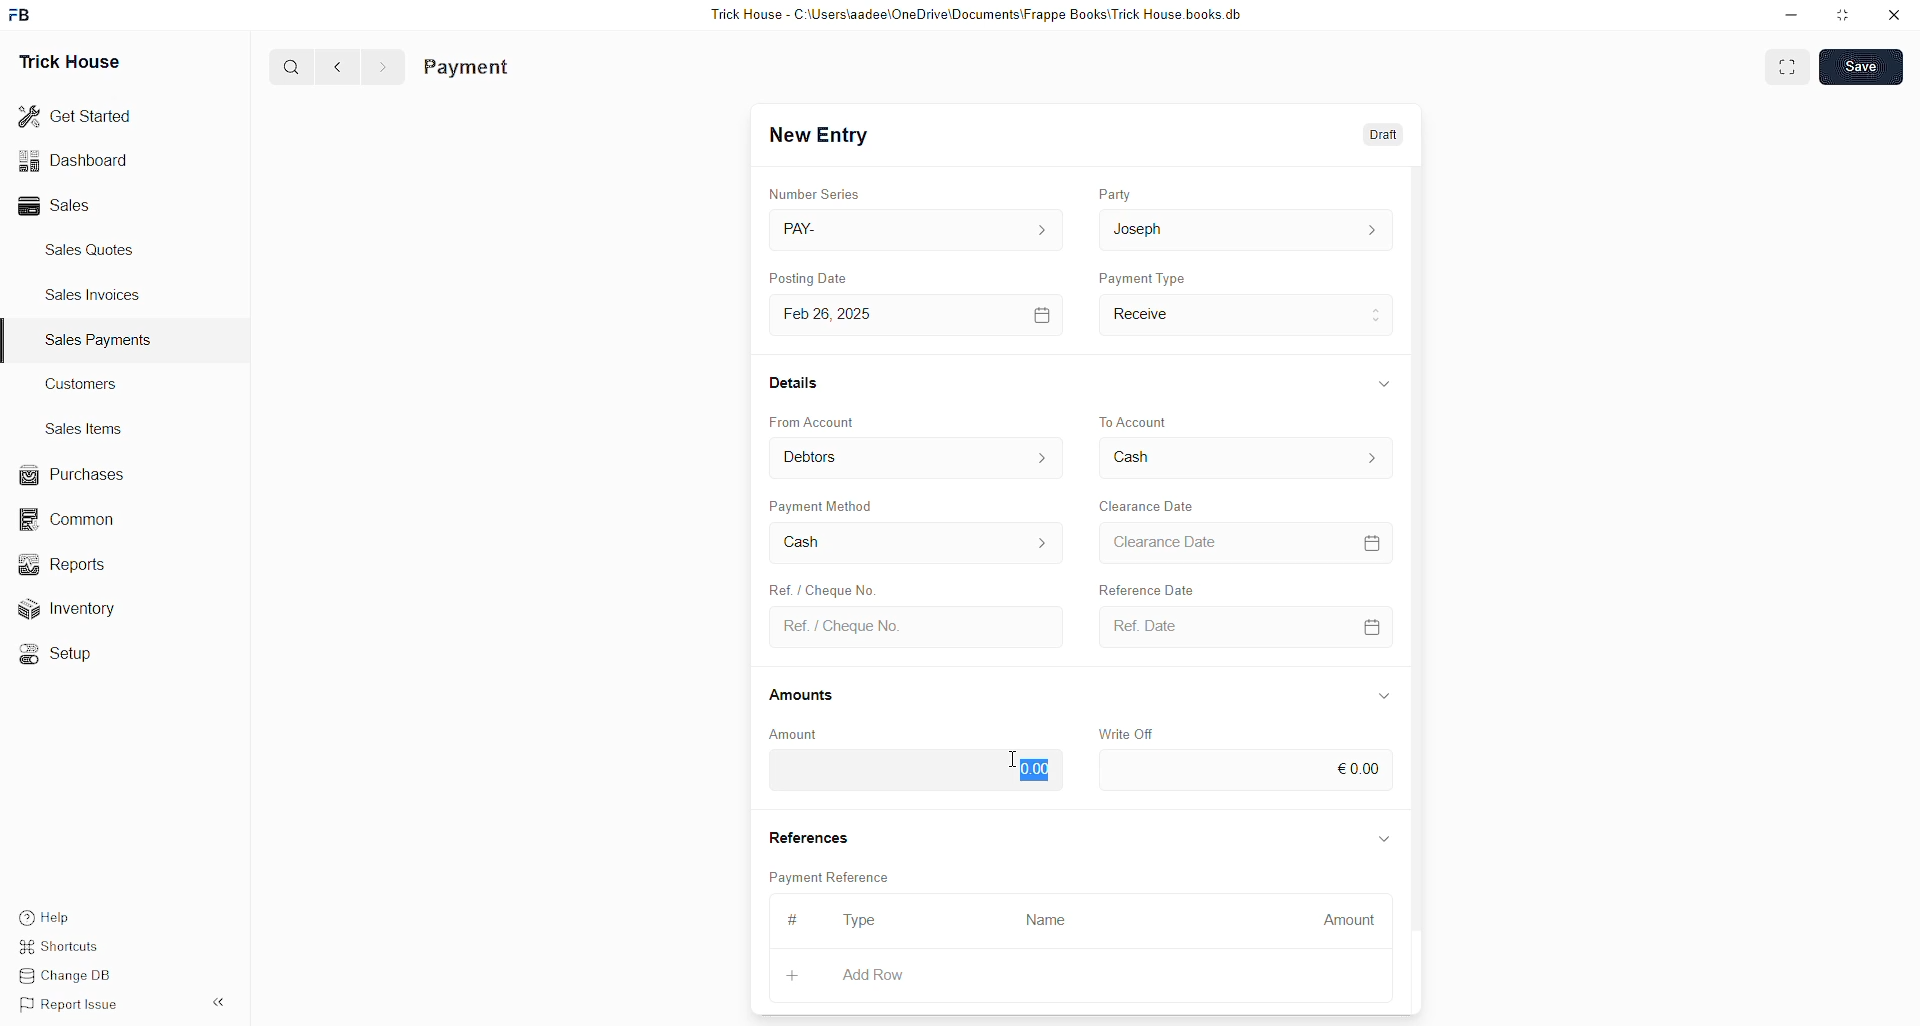  What do you see at coordinates (803, 696) in the screenshot?
I see `Amounts` at bounding box center [803, 696].